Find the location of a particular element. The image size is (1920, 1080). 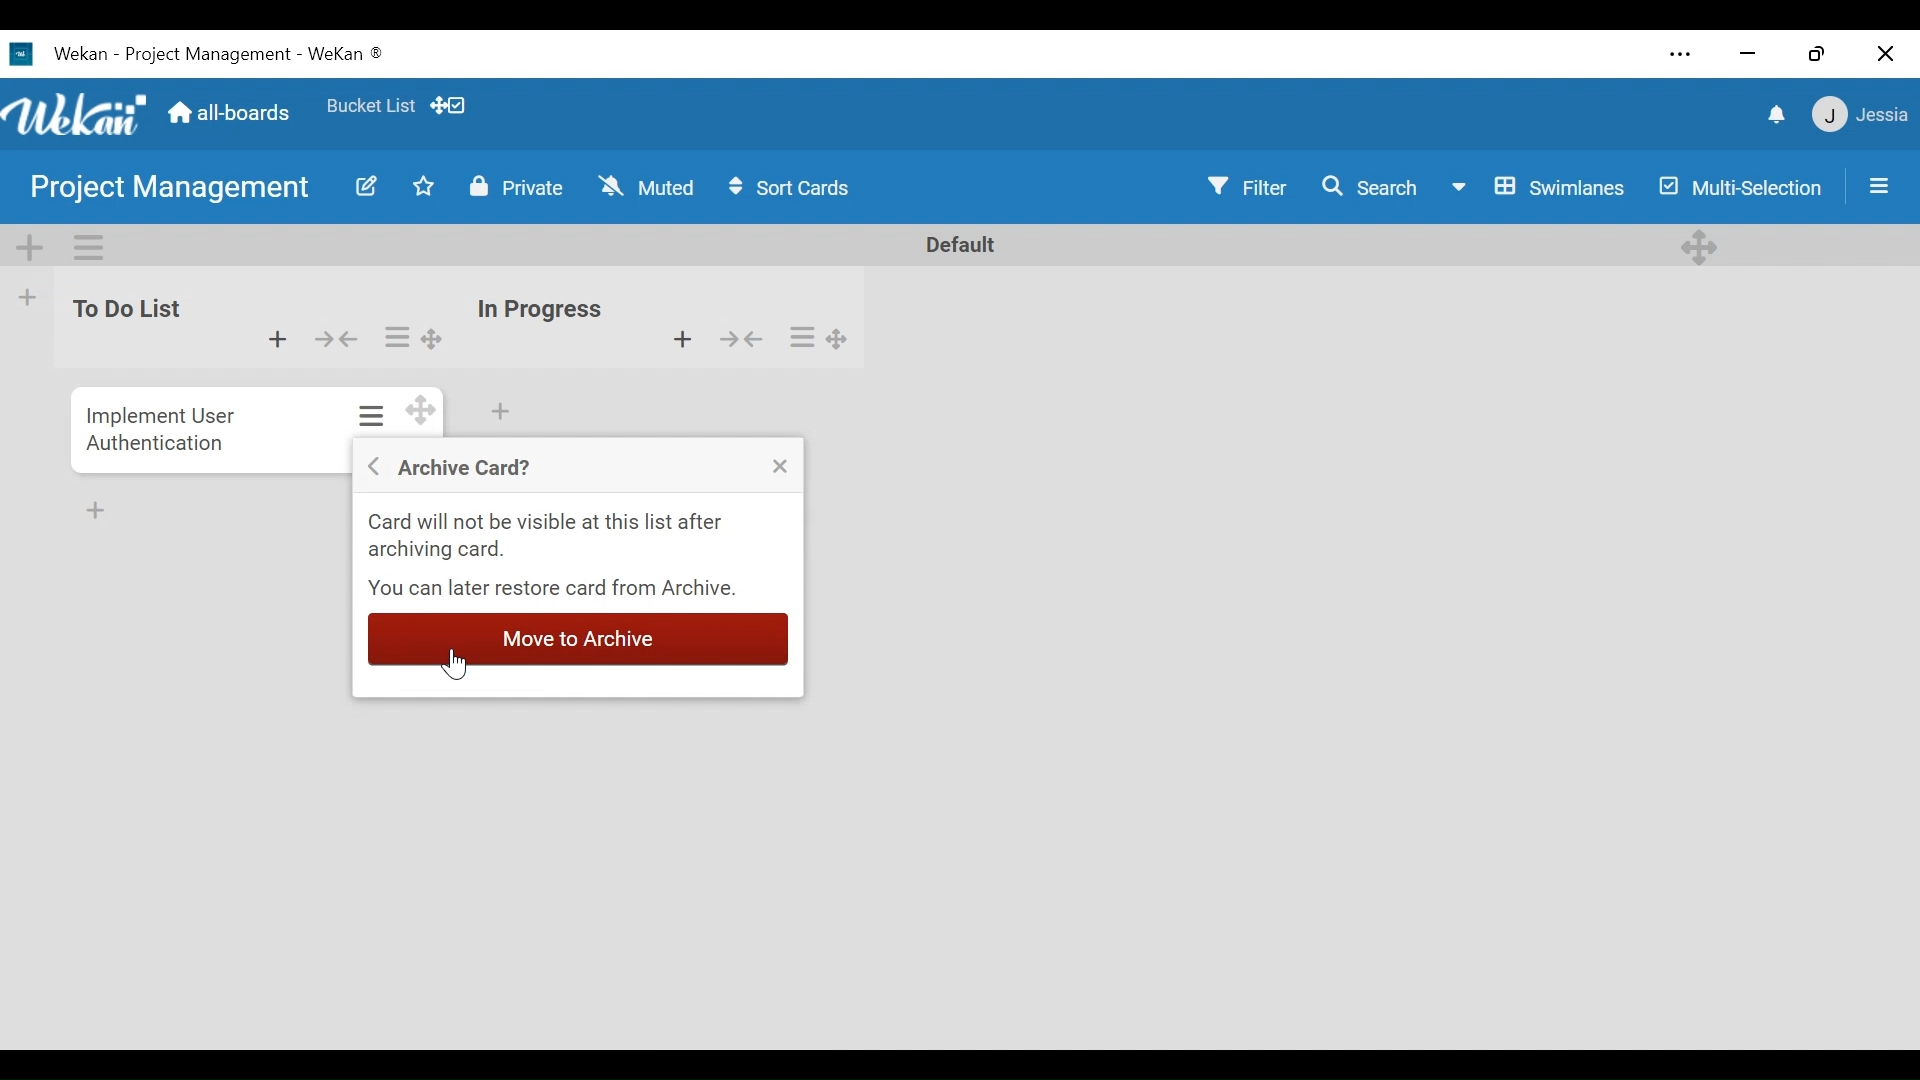

Swimlane actions is located at coordinates (89, 248).